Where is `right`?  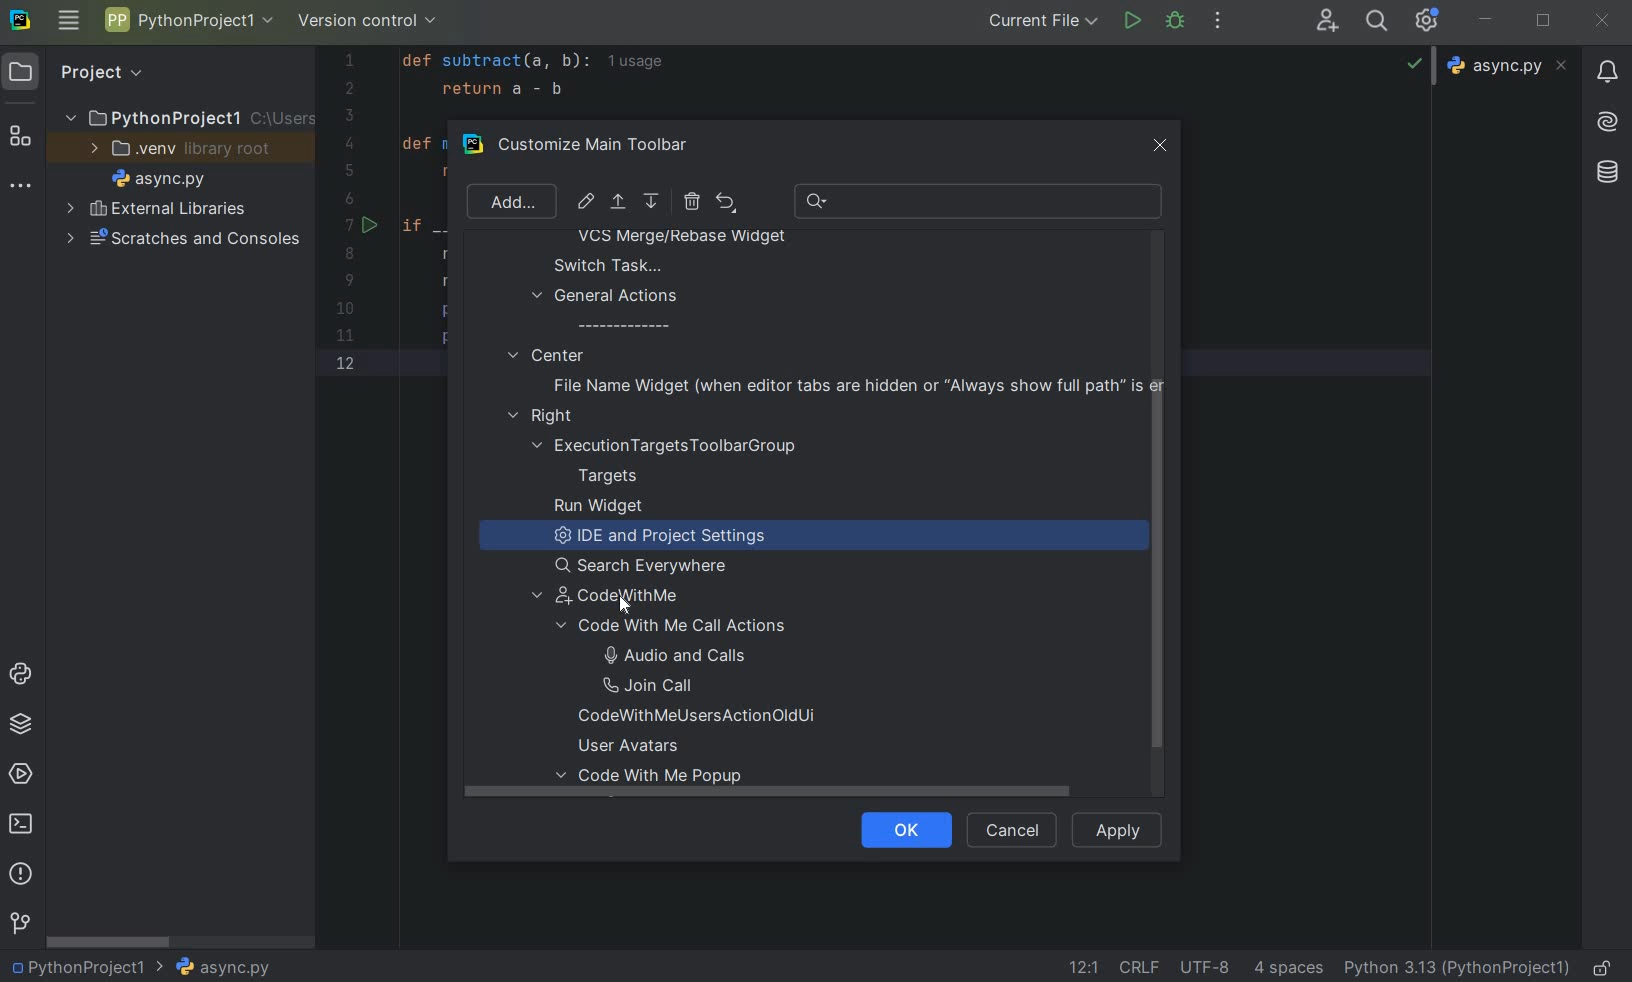 right is located at coordinates (545, 417).